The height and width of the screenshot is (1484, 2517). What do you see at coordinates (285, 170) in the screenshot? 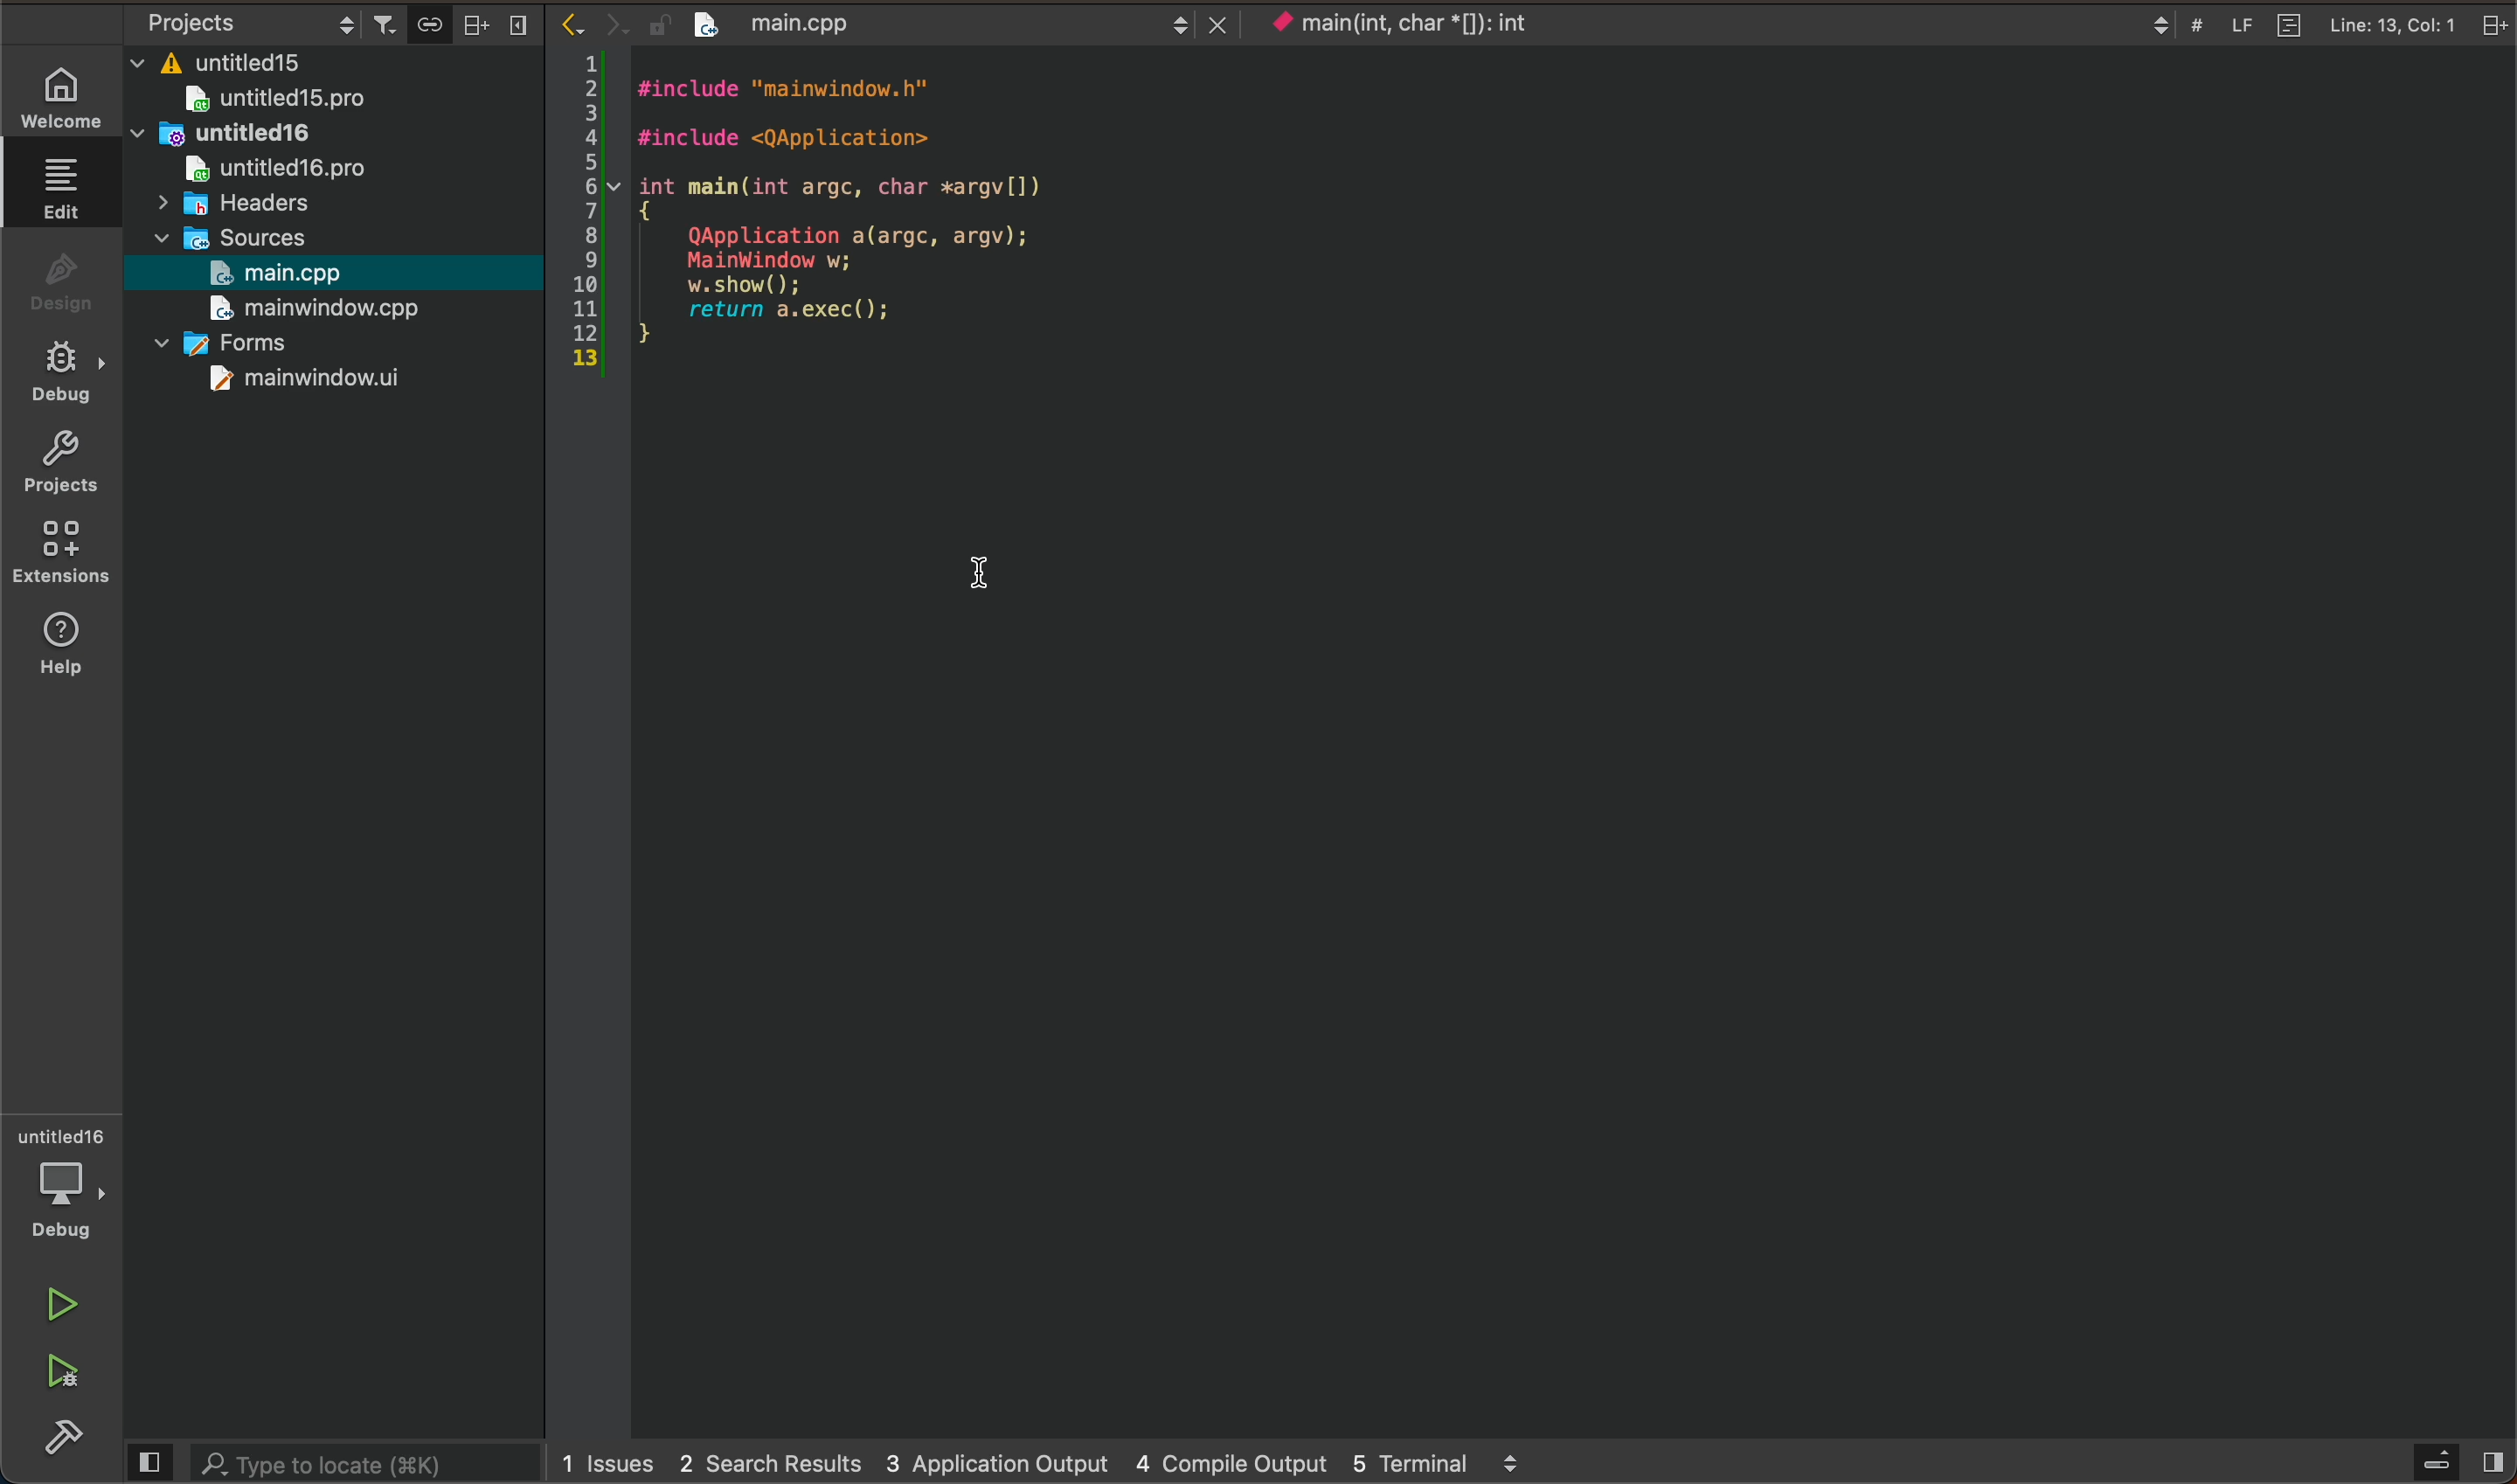
I see `untitledpro` at bounding box center [285, 170].